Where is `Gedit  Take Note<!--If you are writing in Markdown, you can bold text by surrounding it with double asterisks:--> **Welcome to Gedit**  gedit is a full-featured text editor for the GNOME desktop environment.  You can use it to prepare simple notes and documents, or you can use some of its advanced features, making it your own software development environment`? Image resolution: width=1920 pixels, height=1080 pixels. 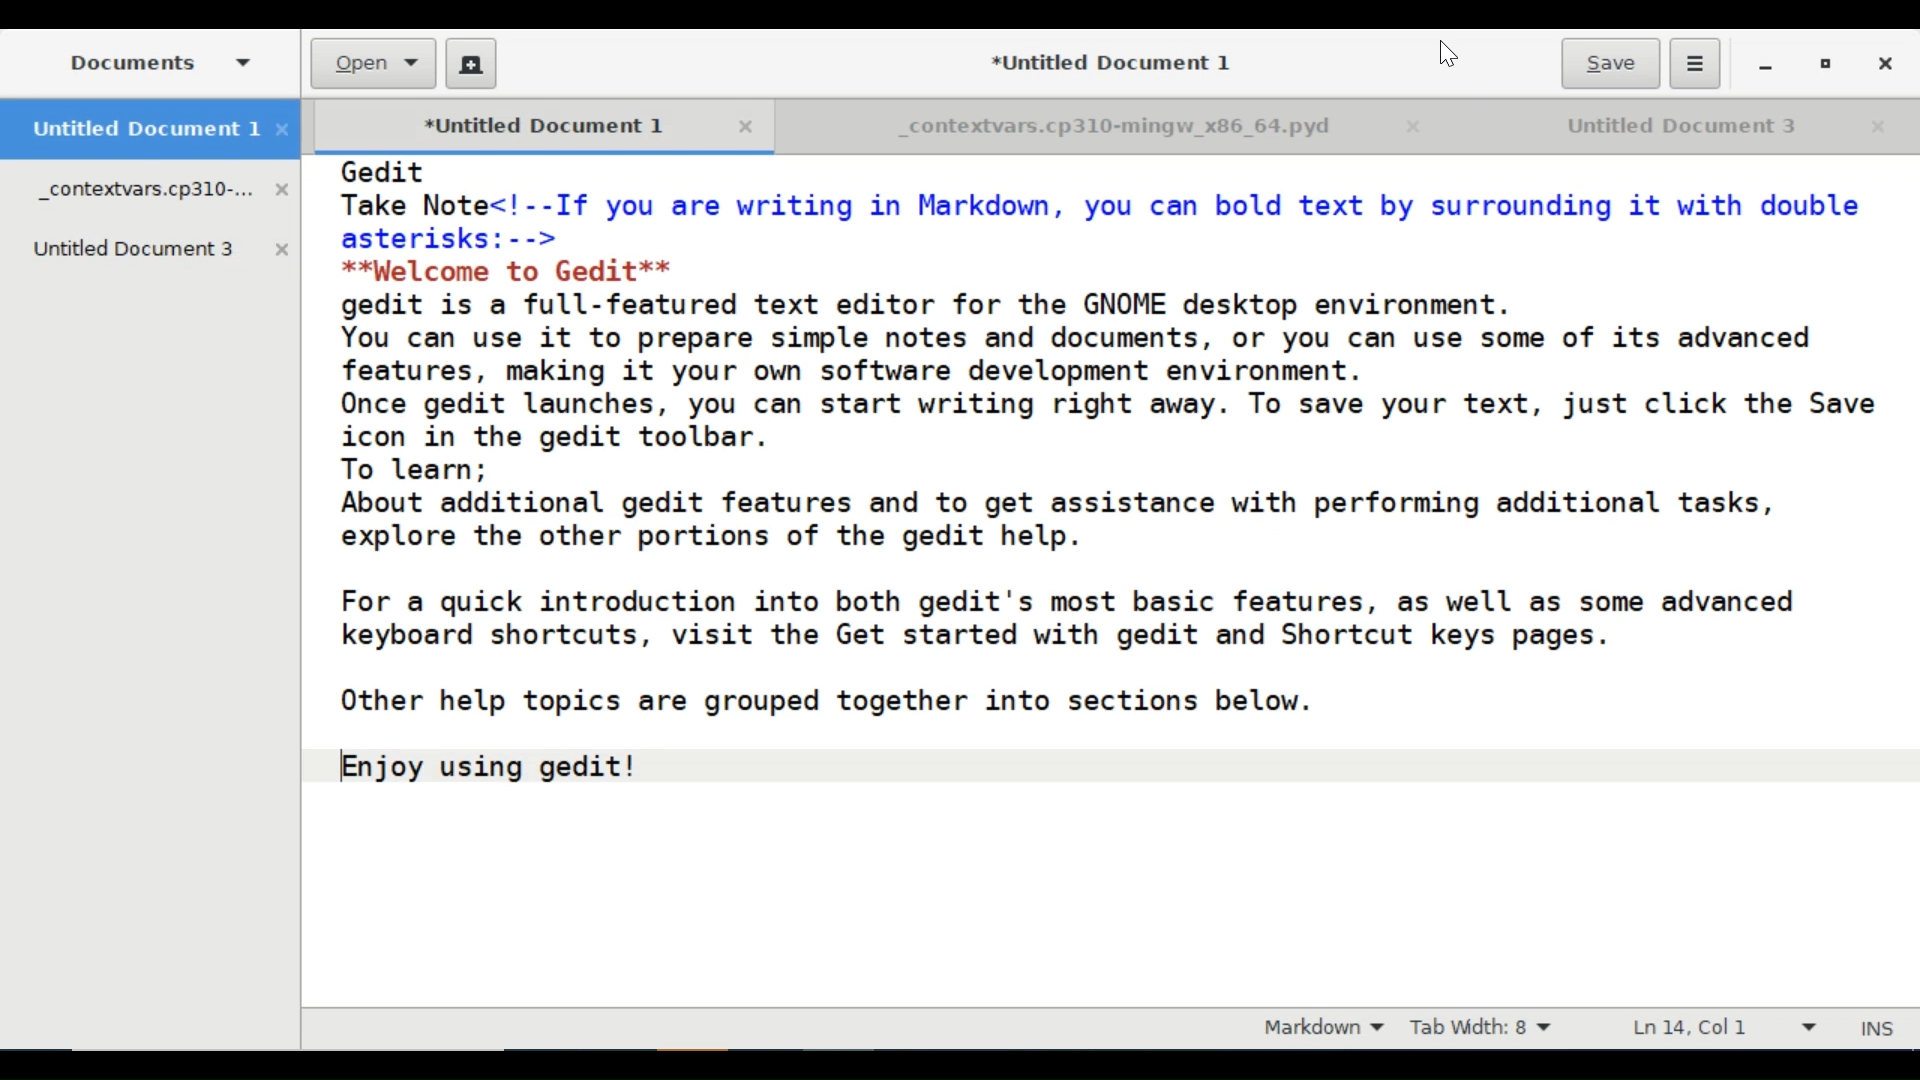
Gedit  Take Note<!--If you are writing in Markdown, you can bold text by surrounding it with double asterisks:--> **Welcome to Gedit**  gedit is a full-featured text editor for the GNOME desktop environment.  You can use it to prepare simple notes and documents, or you can use some of its advanced features, making it your own software development environment is located at coordinates (1111, 581).